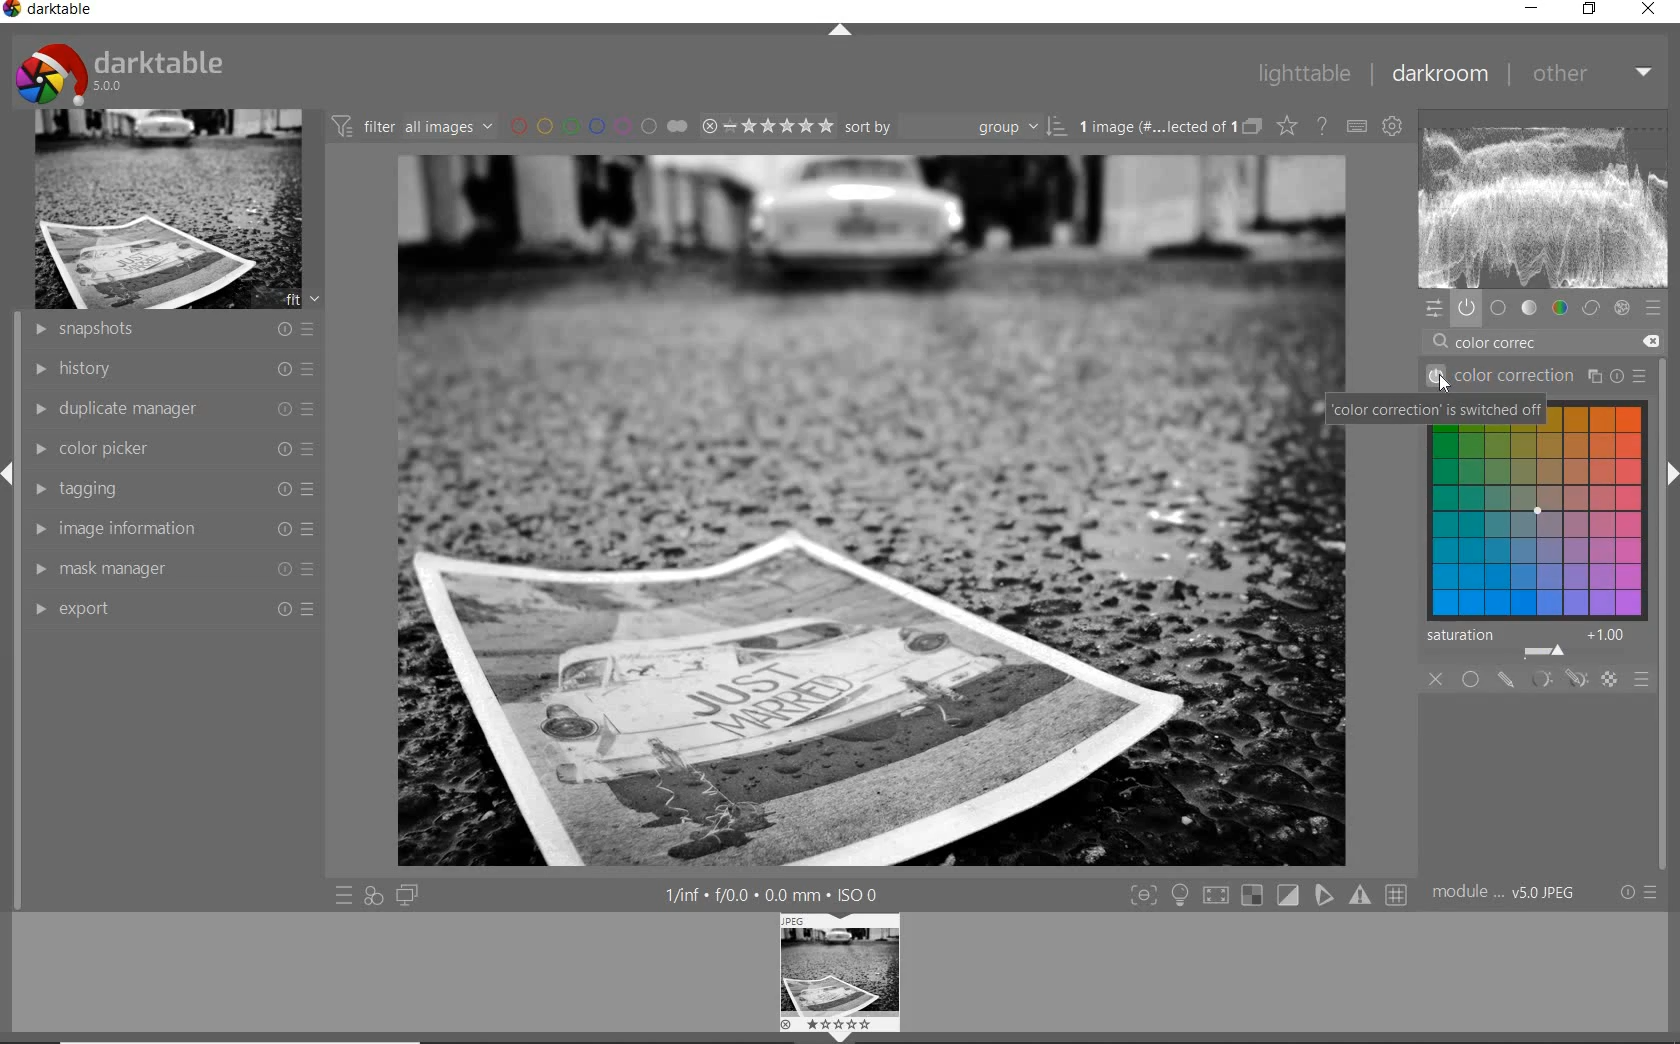 This screenshot has height=1044, width=1680. I want to click on show global preference, so click(1390, 127).